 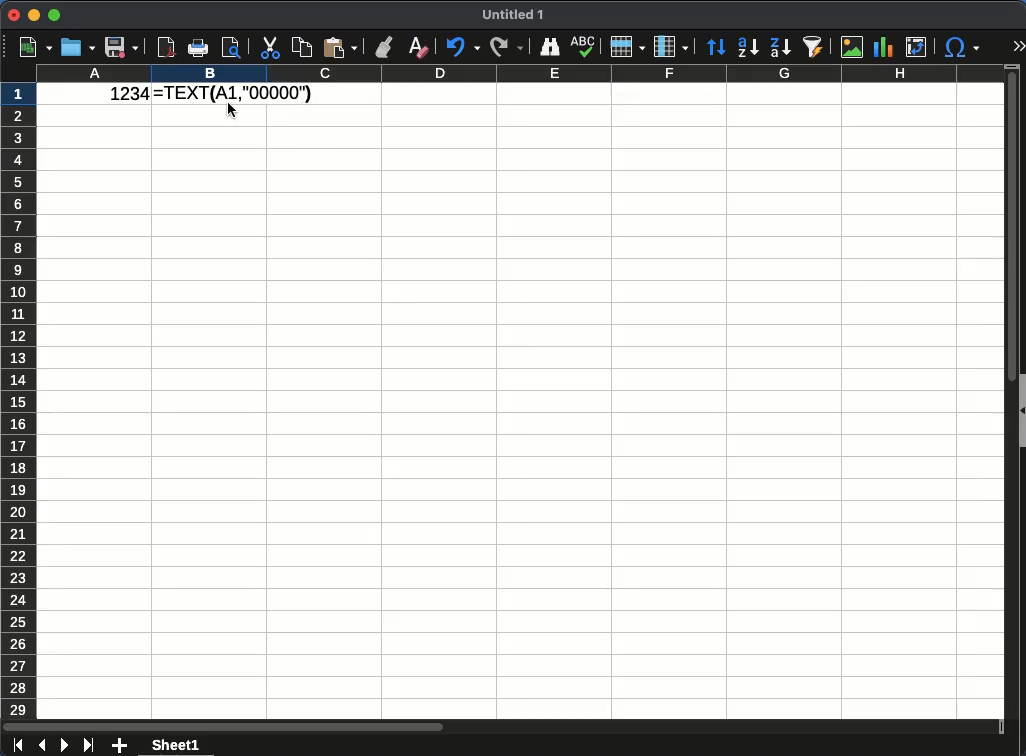 I want to click on collapse, so click(x=1021, y=412).